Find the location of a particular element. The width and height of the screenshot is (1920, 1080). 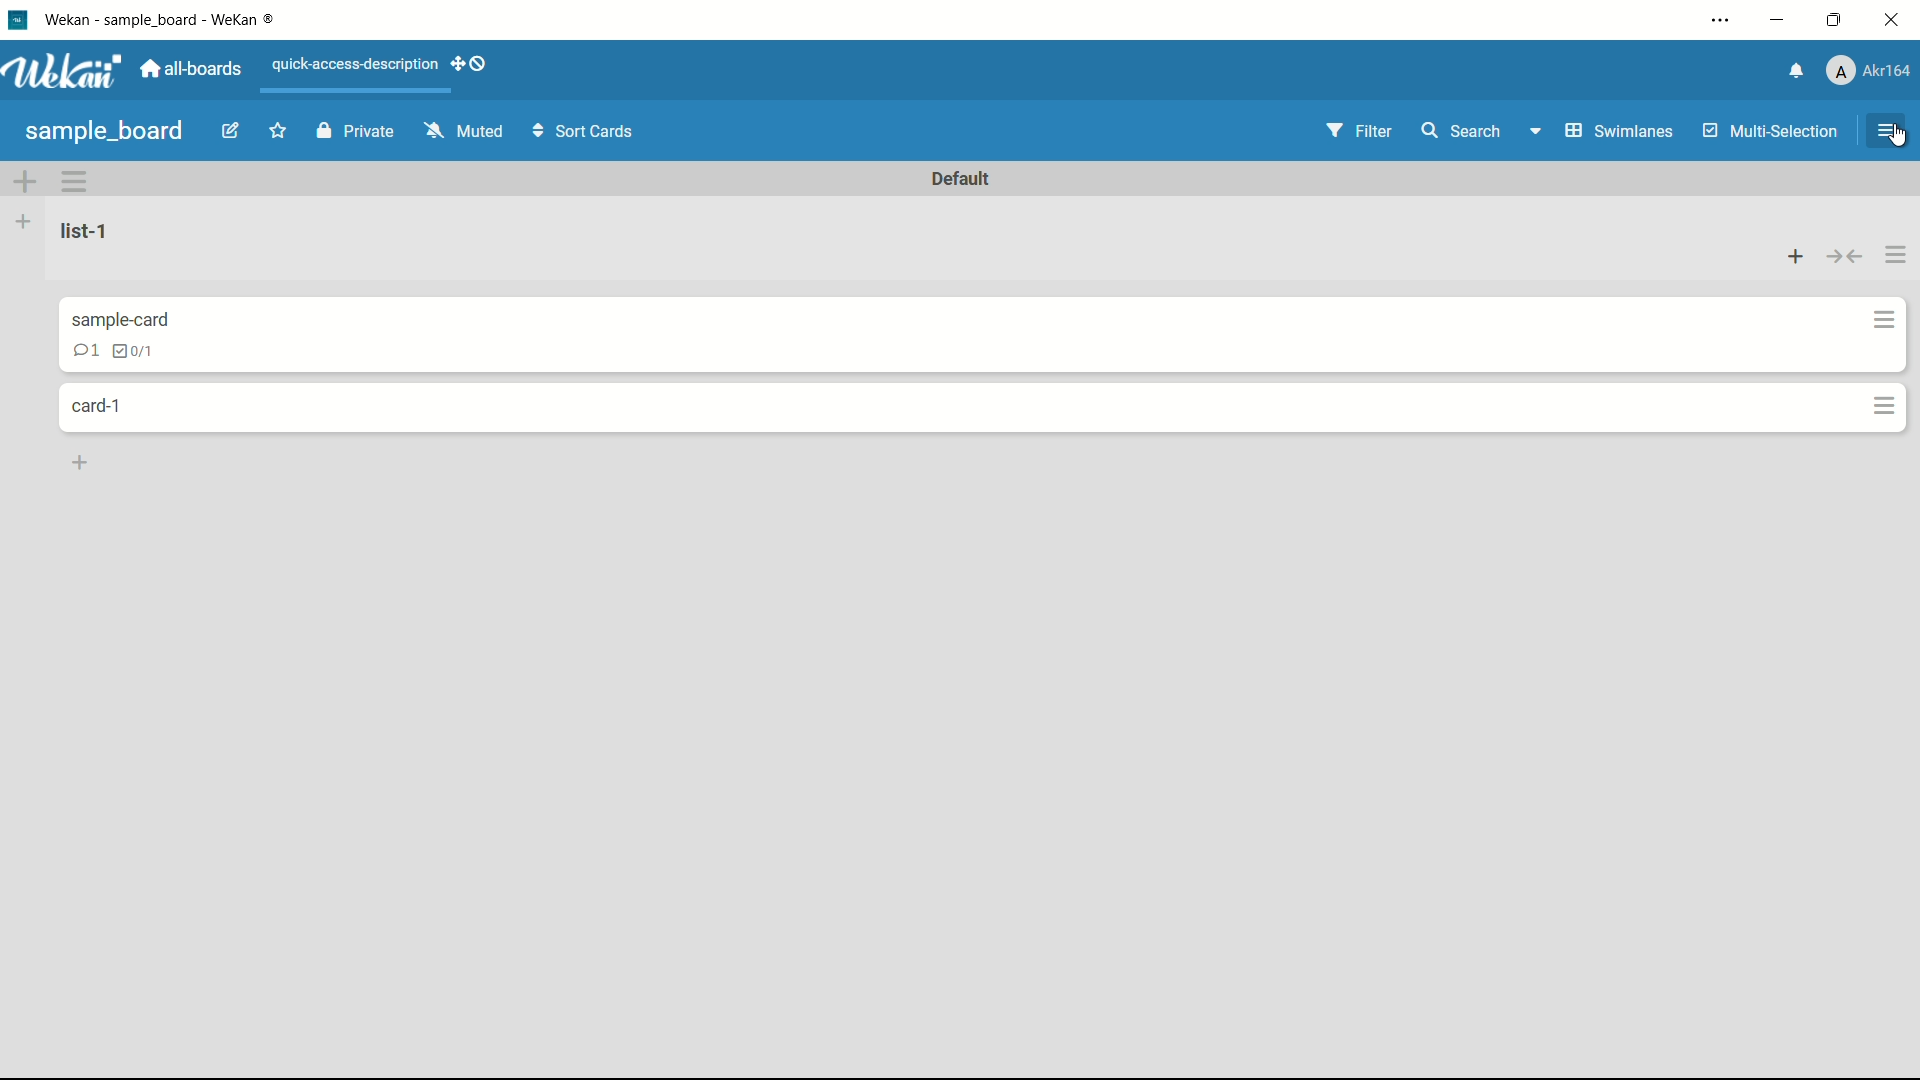

private is located at coordinates (353, 132).